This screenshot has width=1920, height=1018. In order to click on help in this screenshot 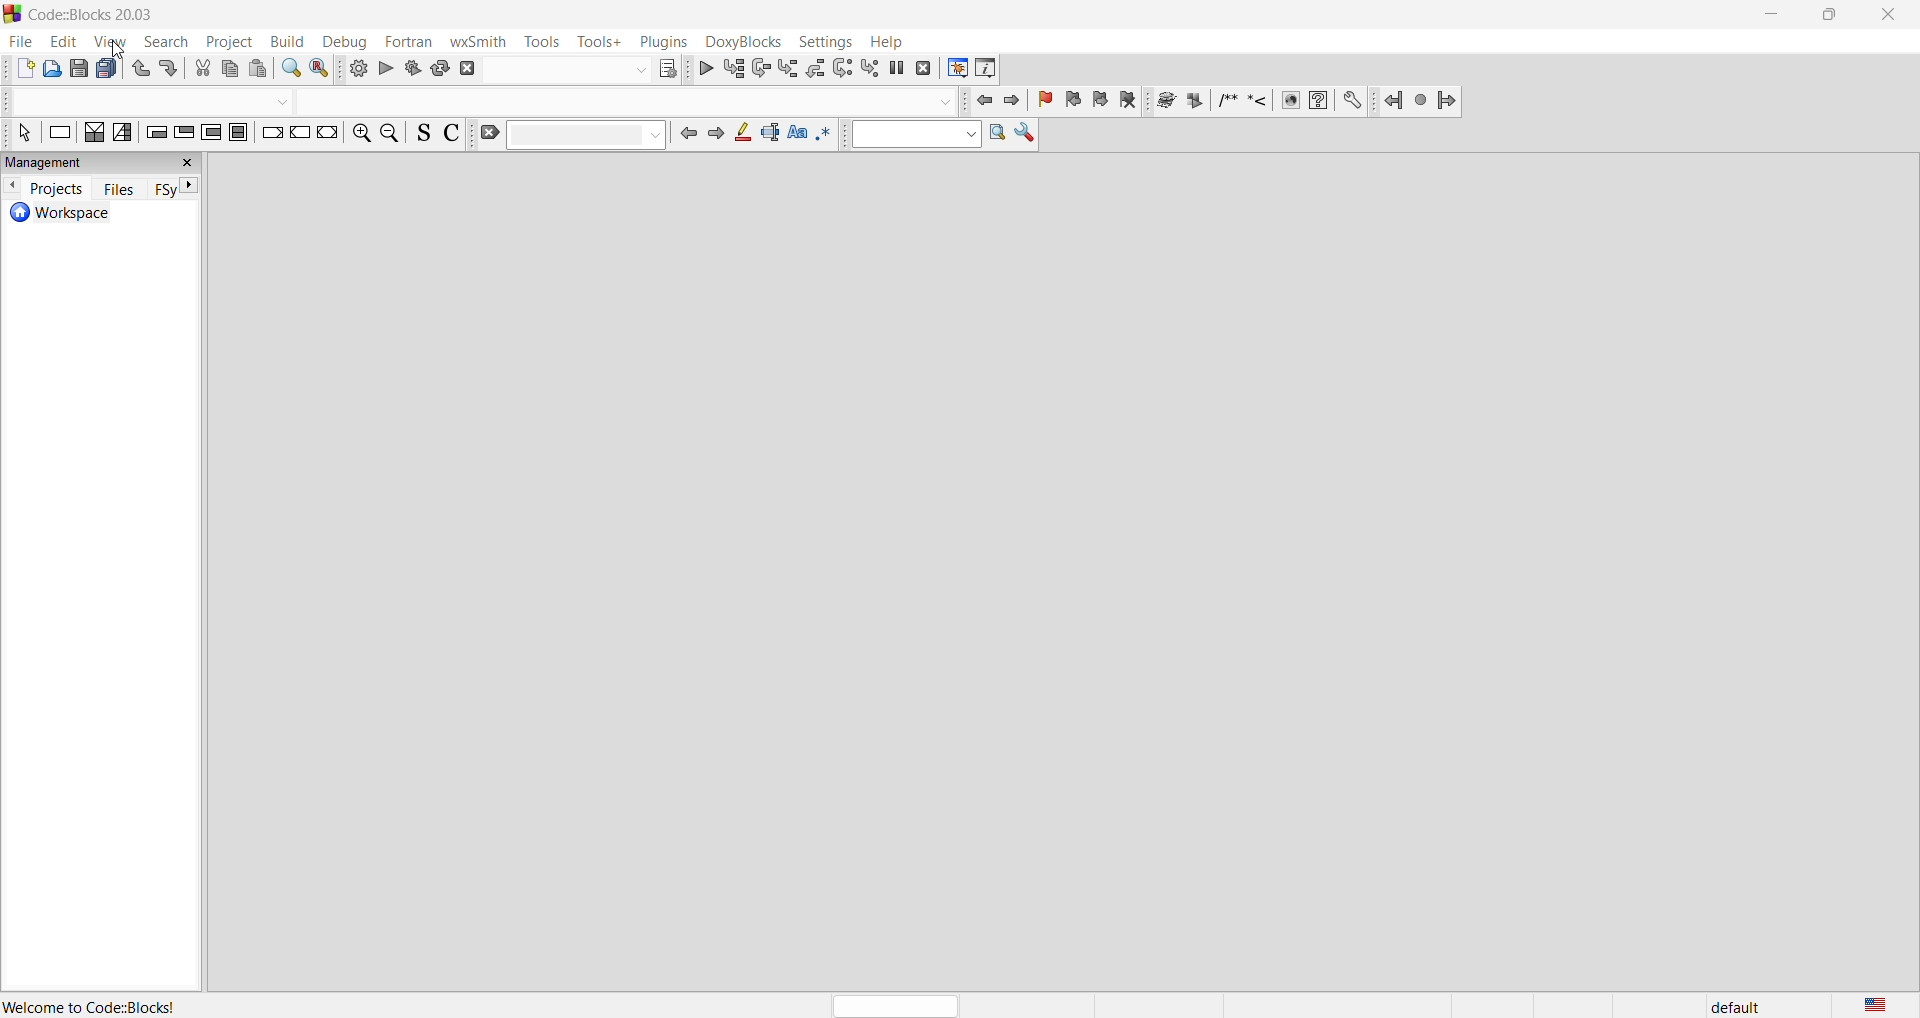, I will do `click(886, 40)`.